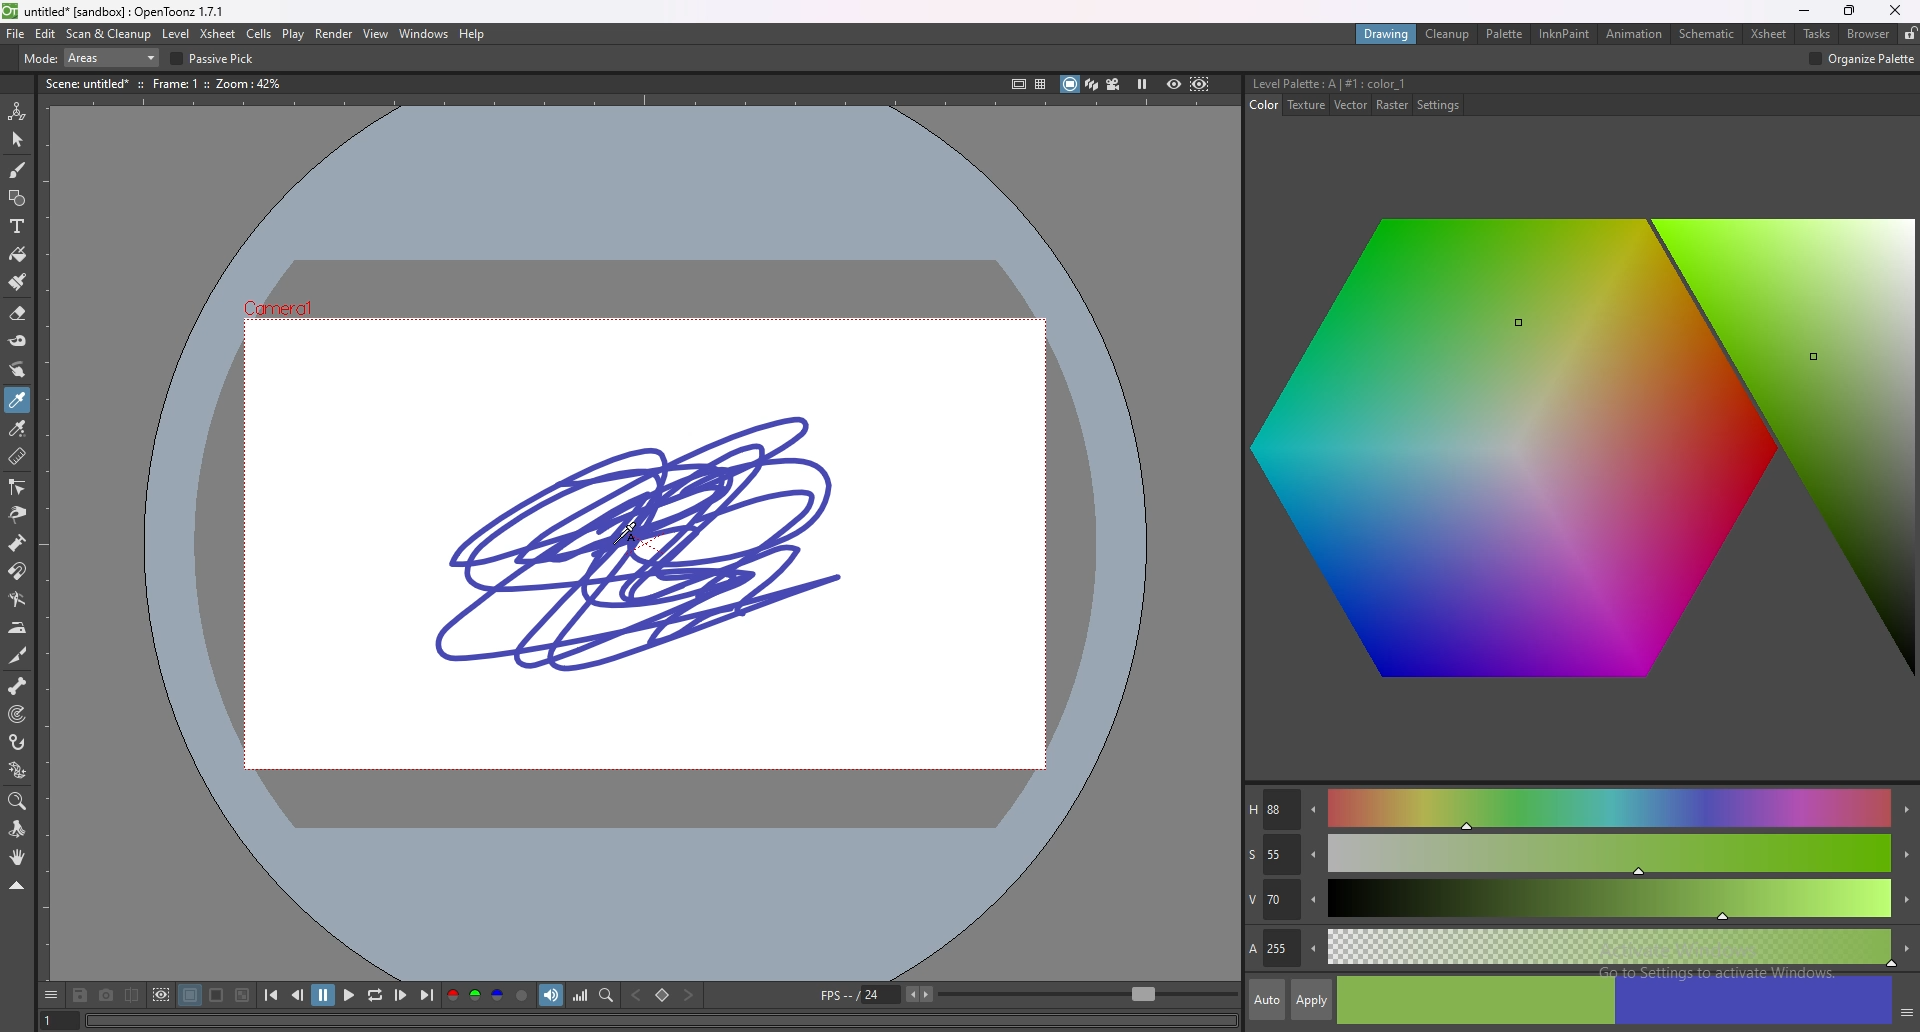 The width and height of the screenshot is (1920, 1032). Describe the element at coordinates (1504, 33) in the screenshot. I see `palette` at that location.